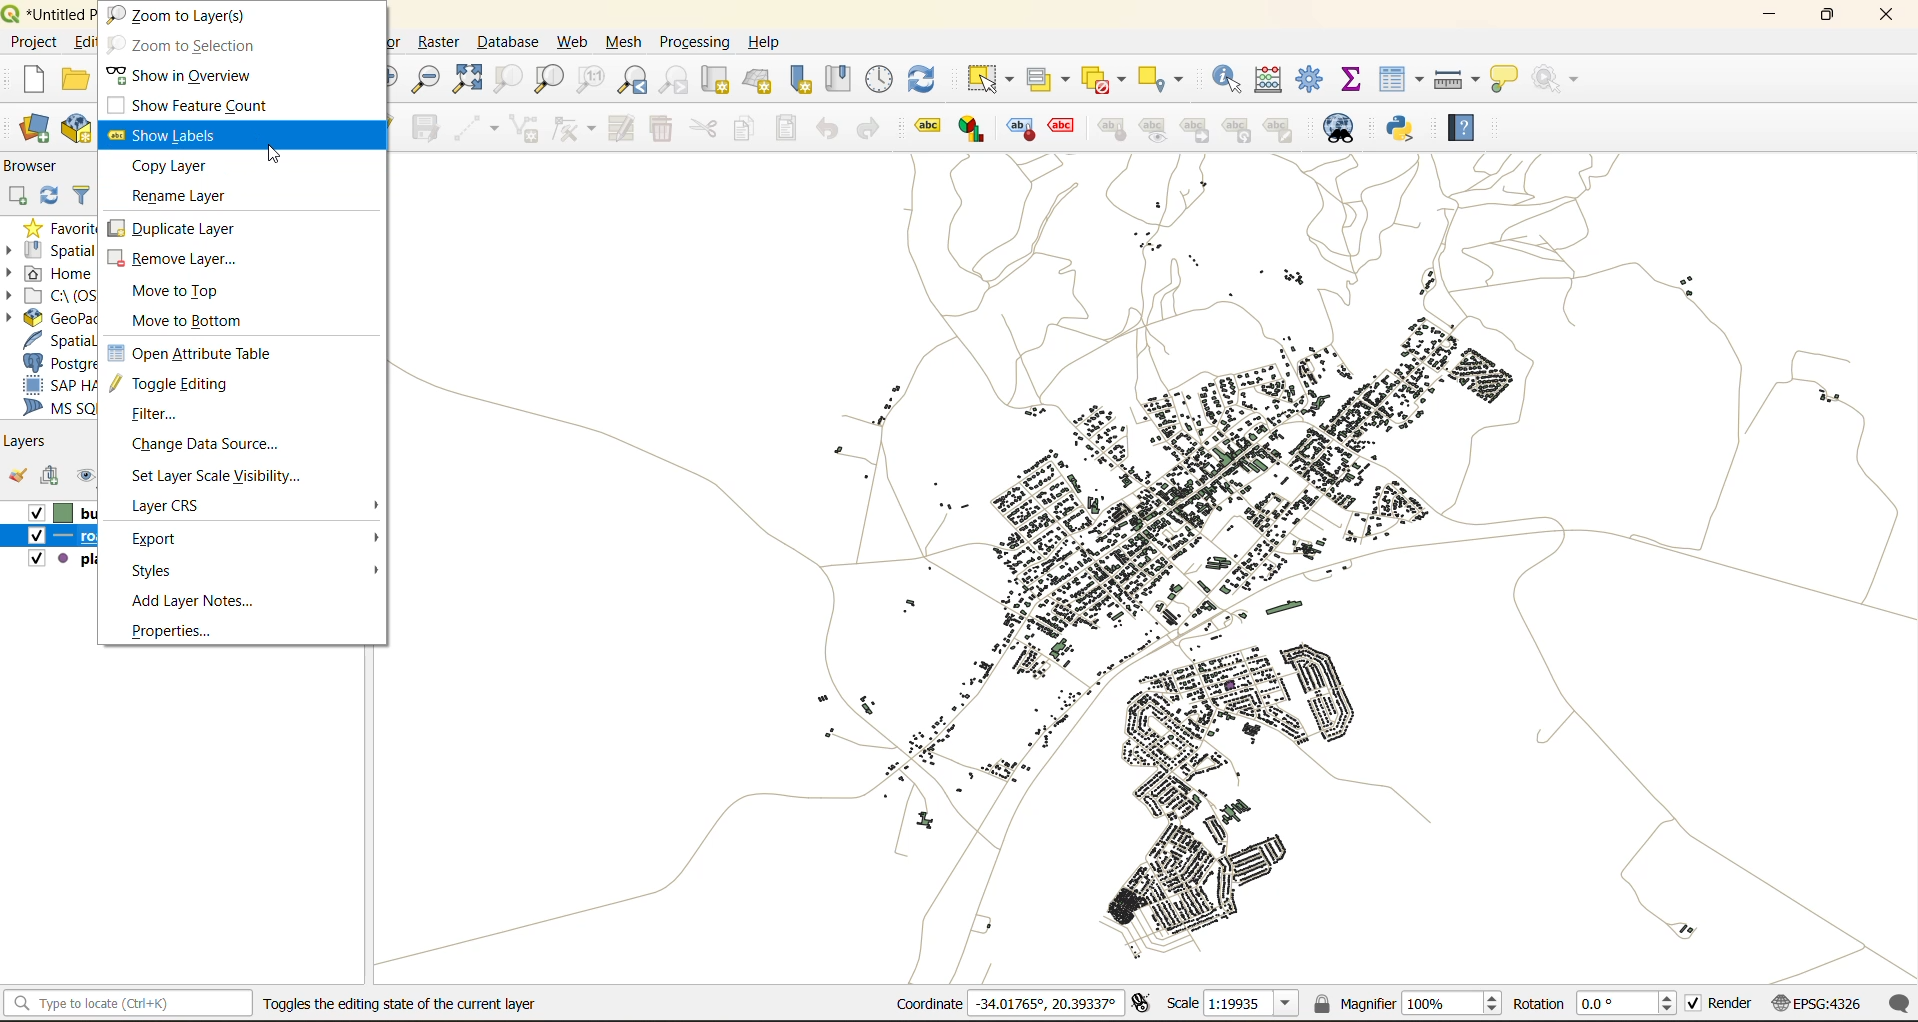 This screenshot has height=1022, width=1918. Describe the element at coordinates (425, 77) in the screenshot. I see `zoom out` at that location.